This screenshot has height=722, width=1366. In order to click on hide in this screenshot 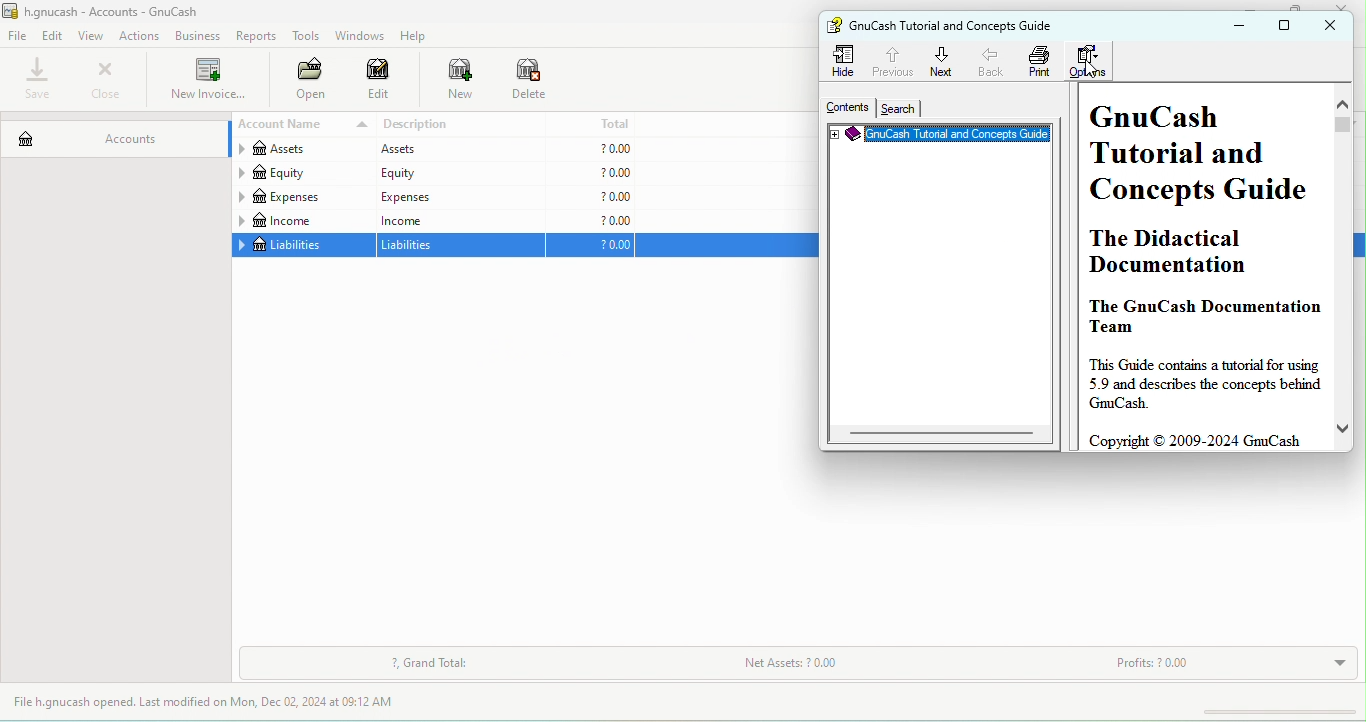, I will do `click(846, 61)`.